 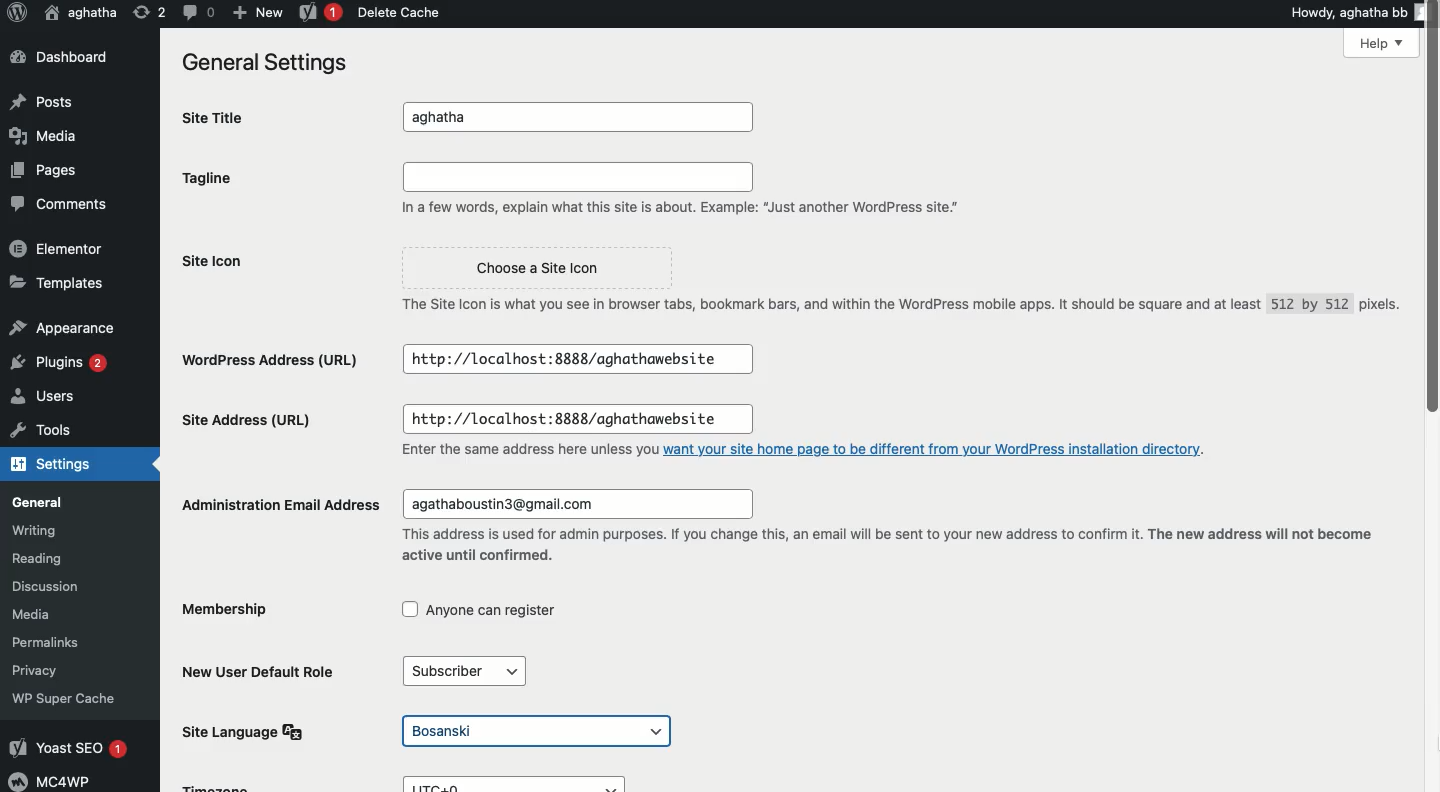 What do you see at coordinates (229, 613) in the screenshot?
I see `Membership` at bounding box center [229, 613].